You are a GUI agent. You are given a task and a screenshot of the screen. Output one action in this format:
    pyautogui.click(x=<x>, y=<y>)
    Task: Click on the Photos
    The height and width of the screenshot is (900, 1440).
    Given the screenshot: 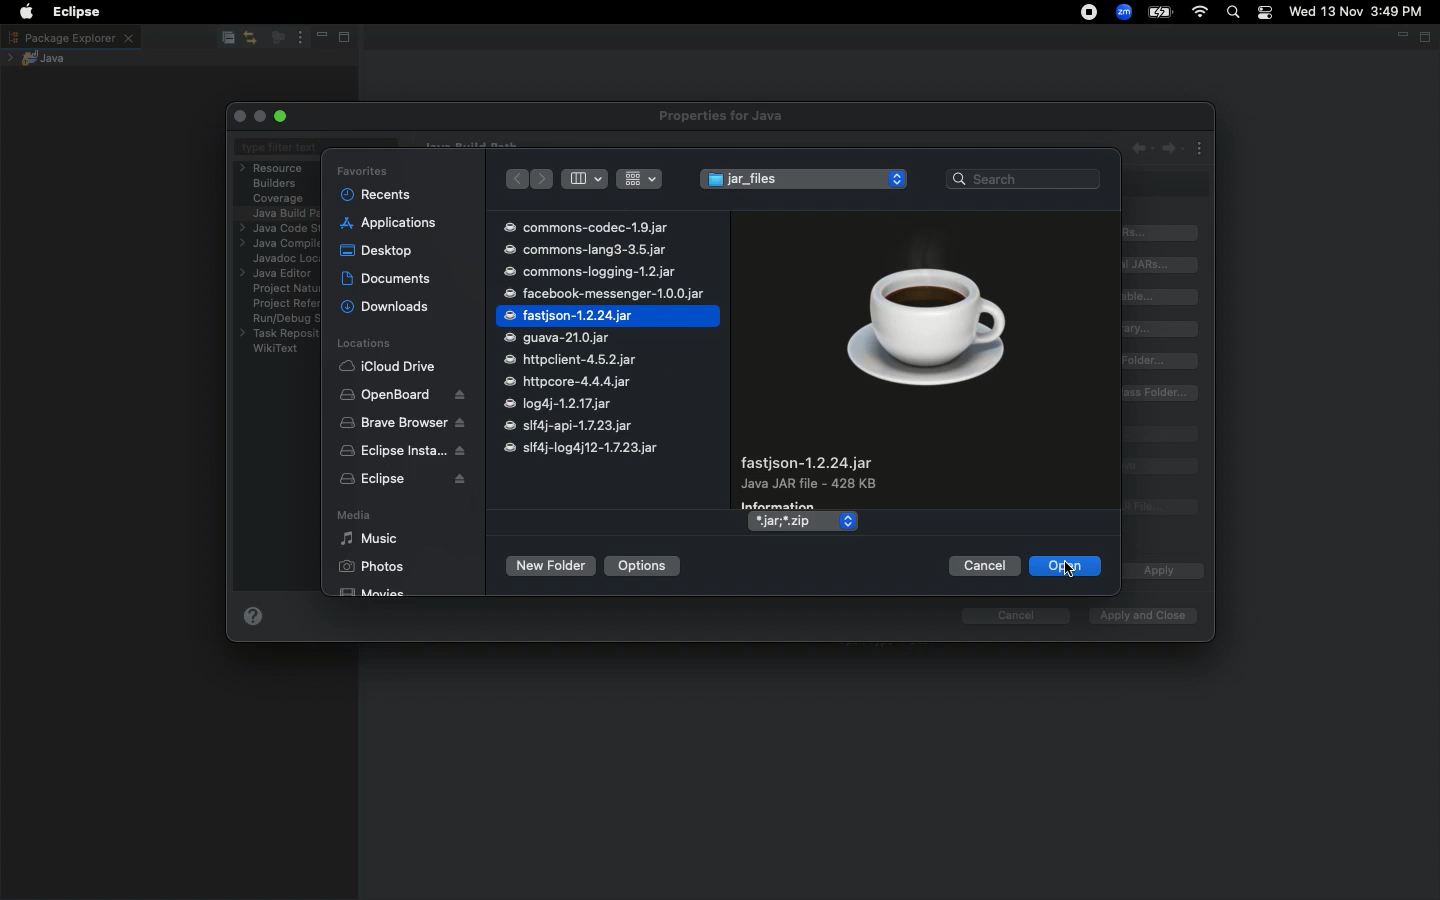 What is the action you would take?
    pyautogui.click(x=371, y=566)
    